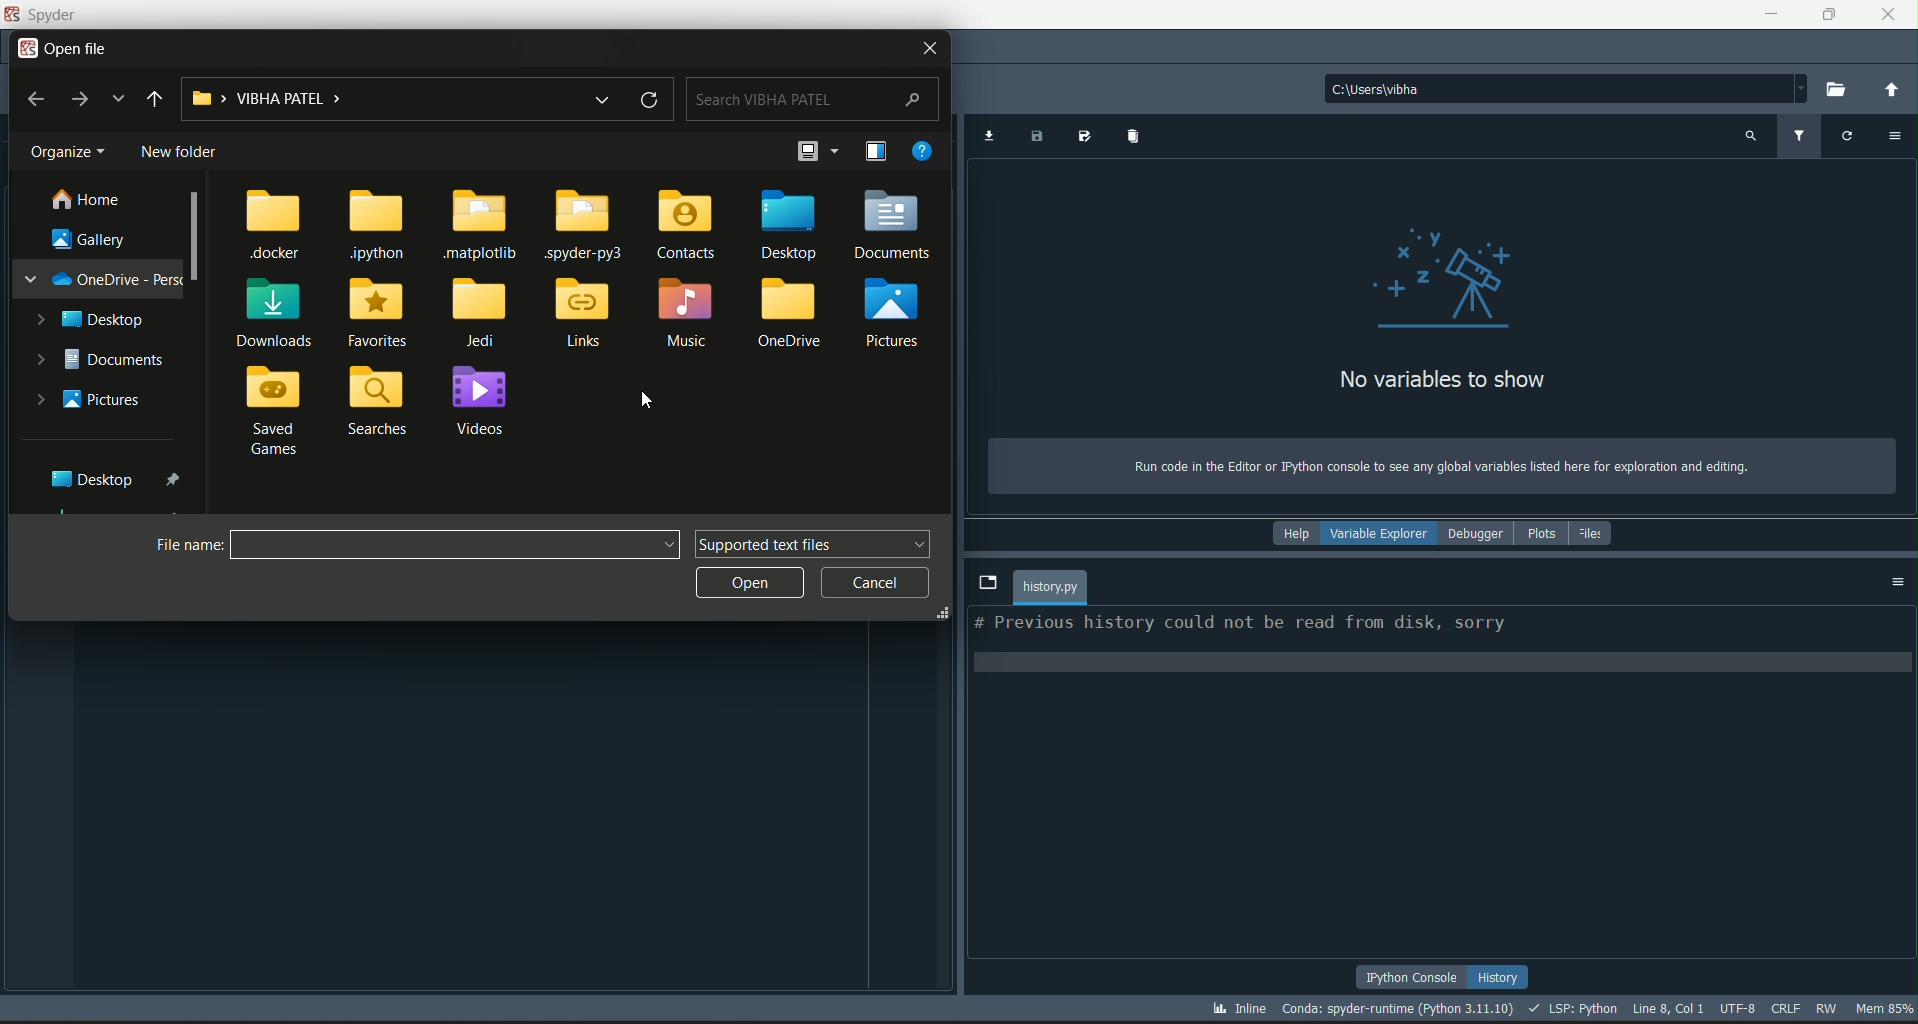  I want to click on logo and title, so click(45, 15).